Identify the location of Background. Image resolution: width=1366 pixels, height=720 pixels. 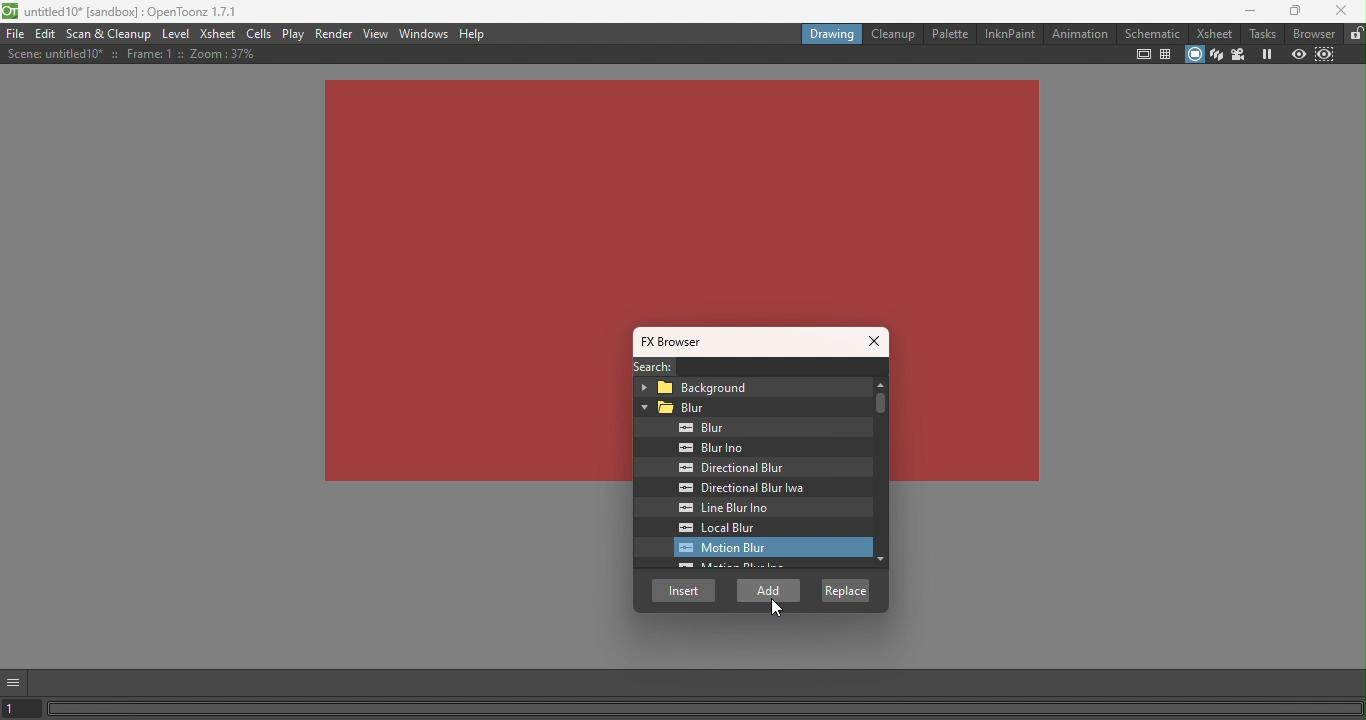
(748, 386).